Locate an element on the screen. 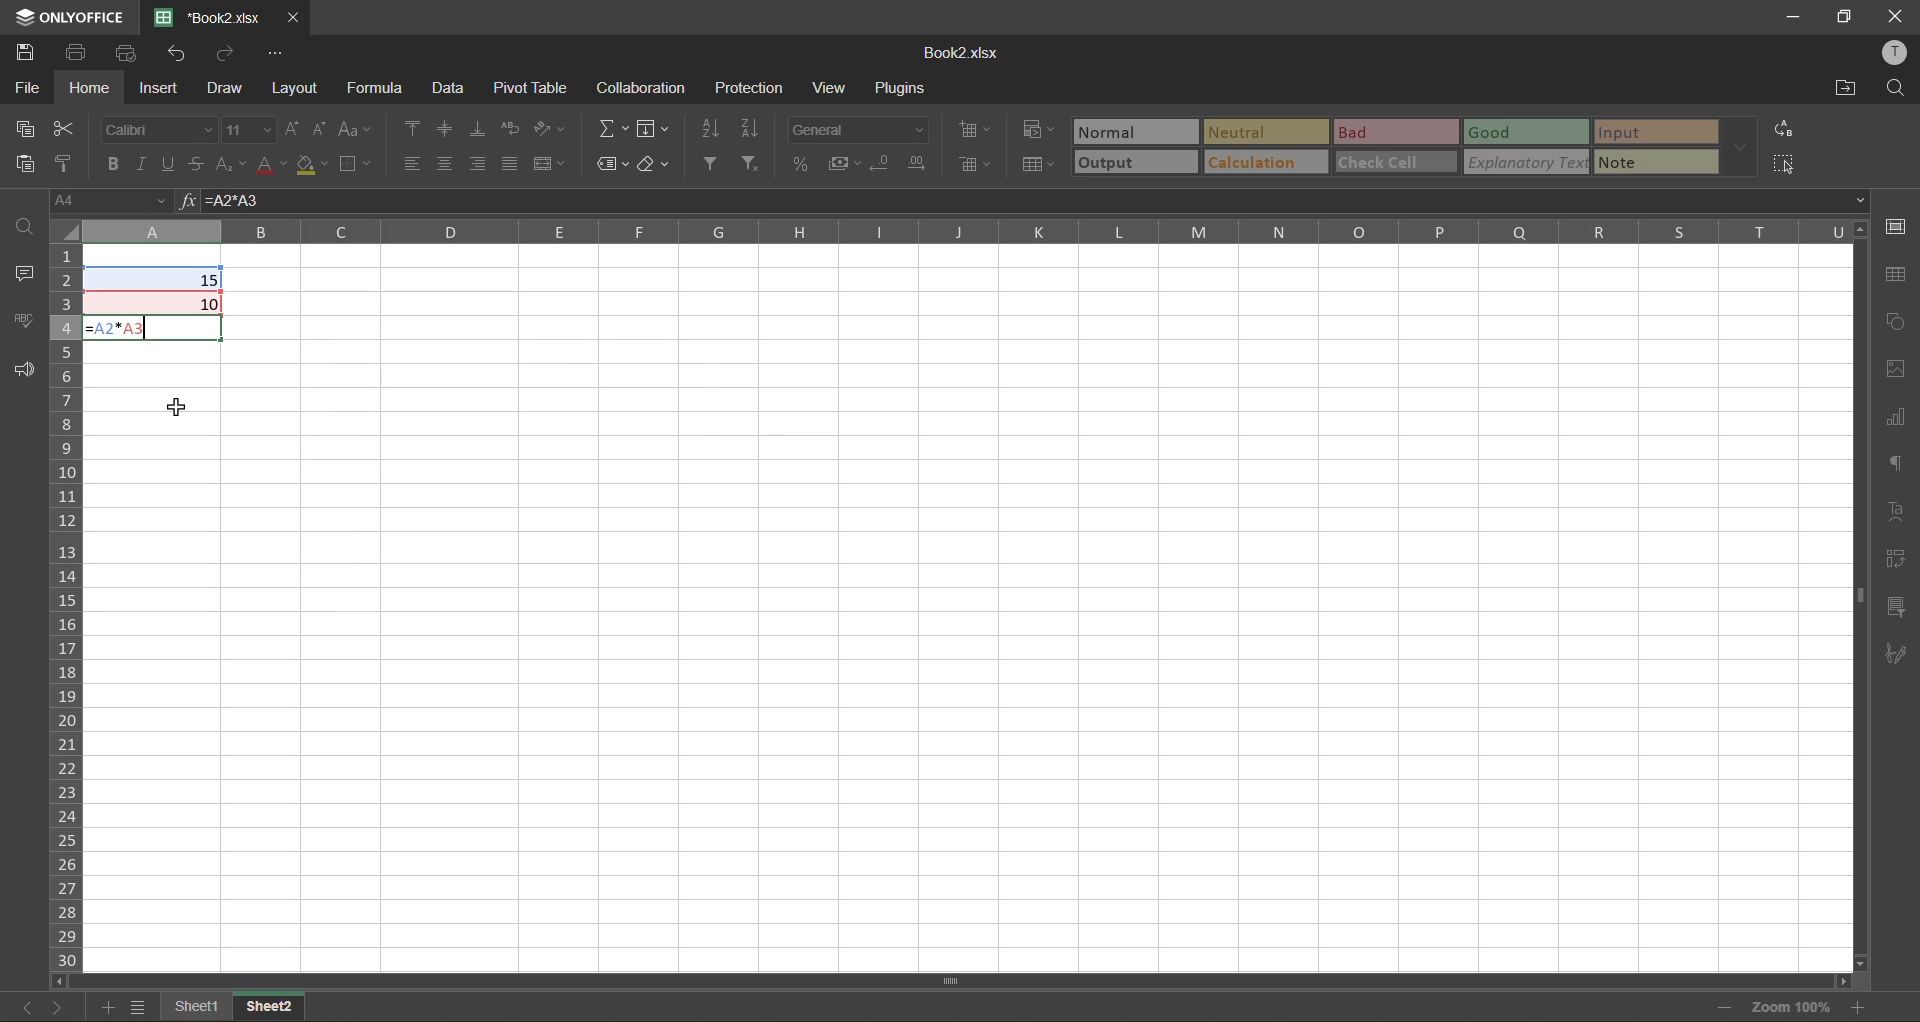 This screenshot has width=1920, height=1022. images is located at coordinates (1896, 369).